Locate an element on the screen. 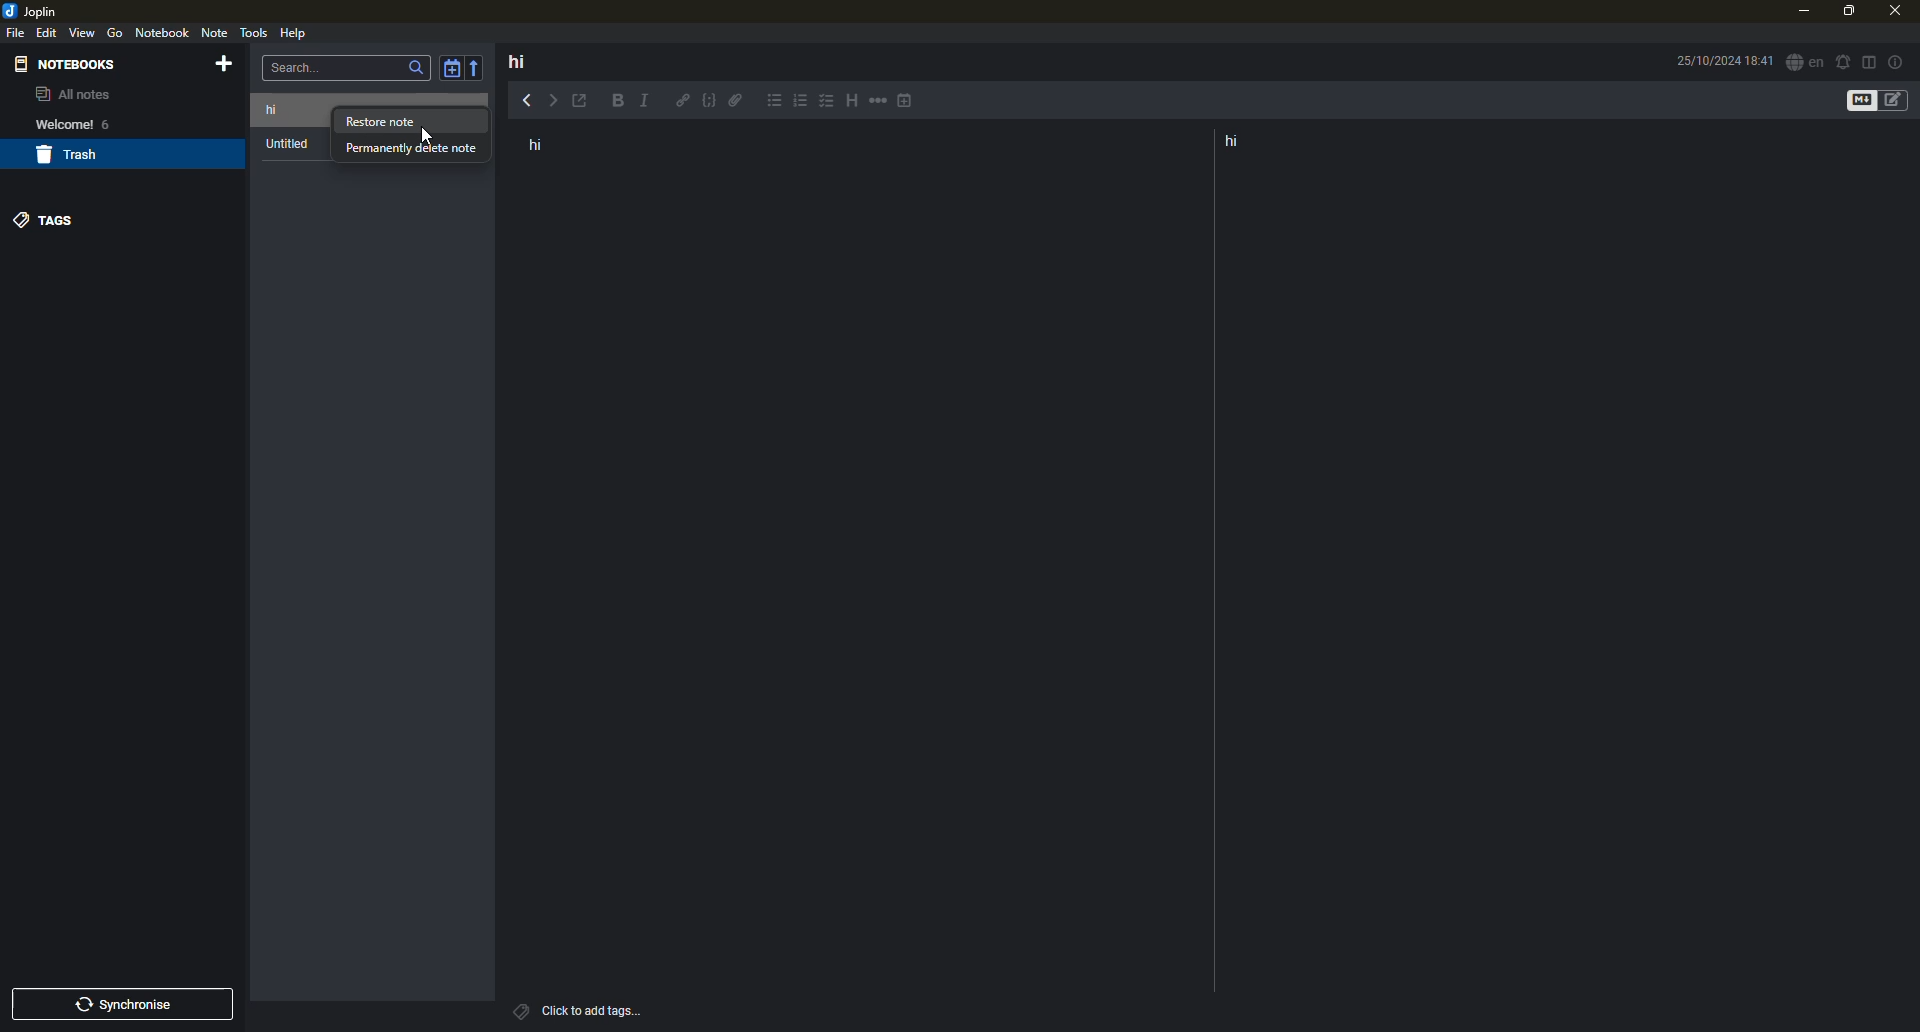  25/10/2024 18:41 is located at coordinates (1721, 61).